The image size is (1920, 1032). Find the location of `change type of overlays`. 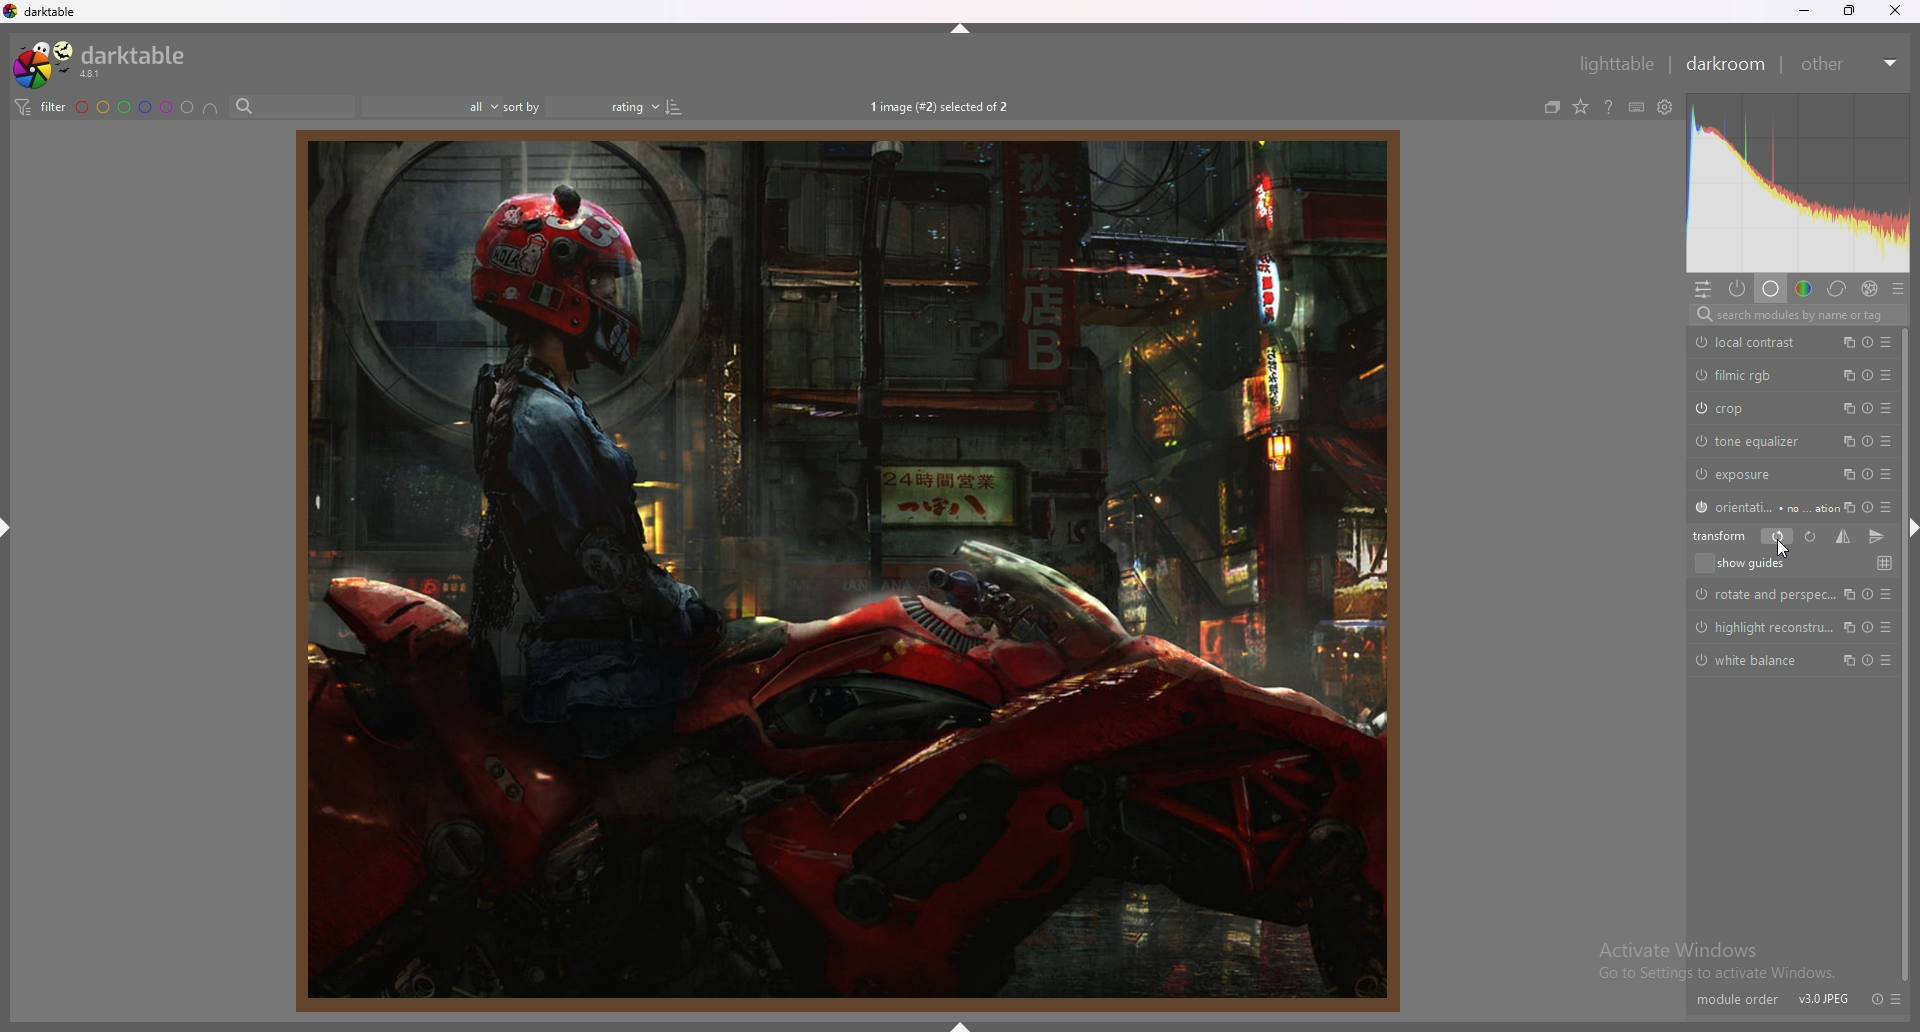

change type of overlays is located at coordinates (1582, 106).